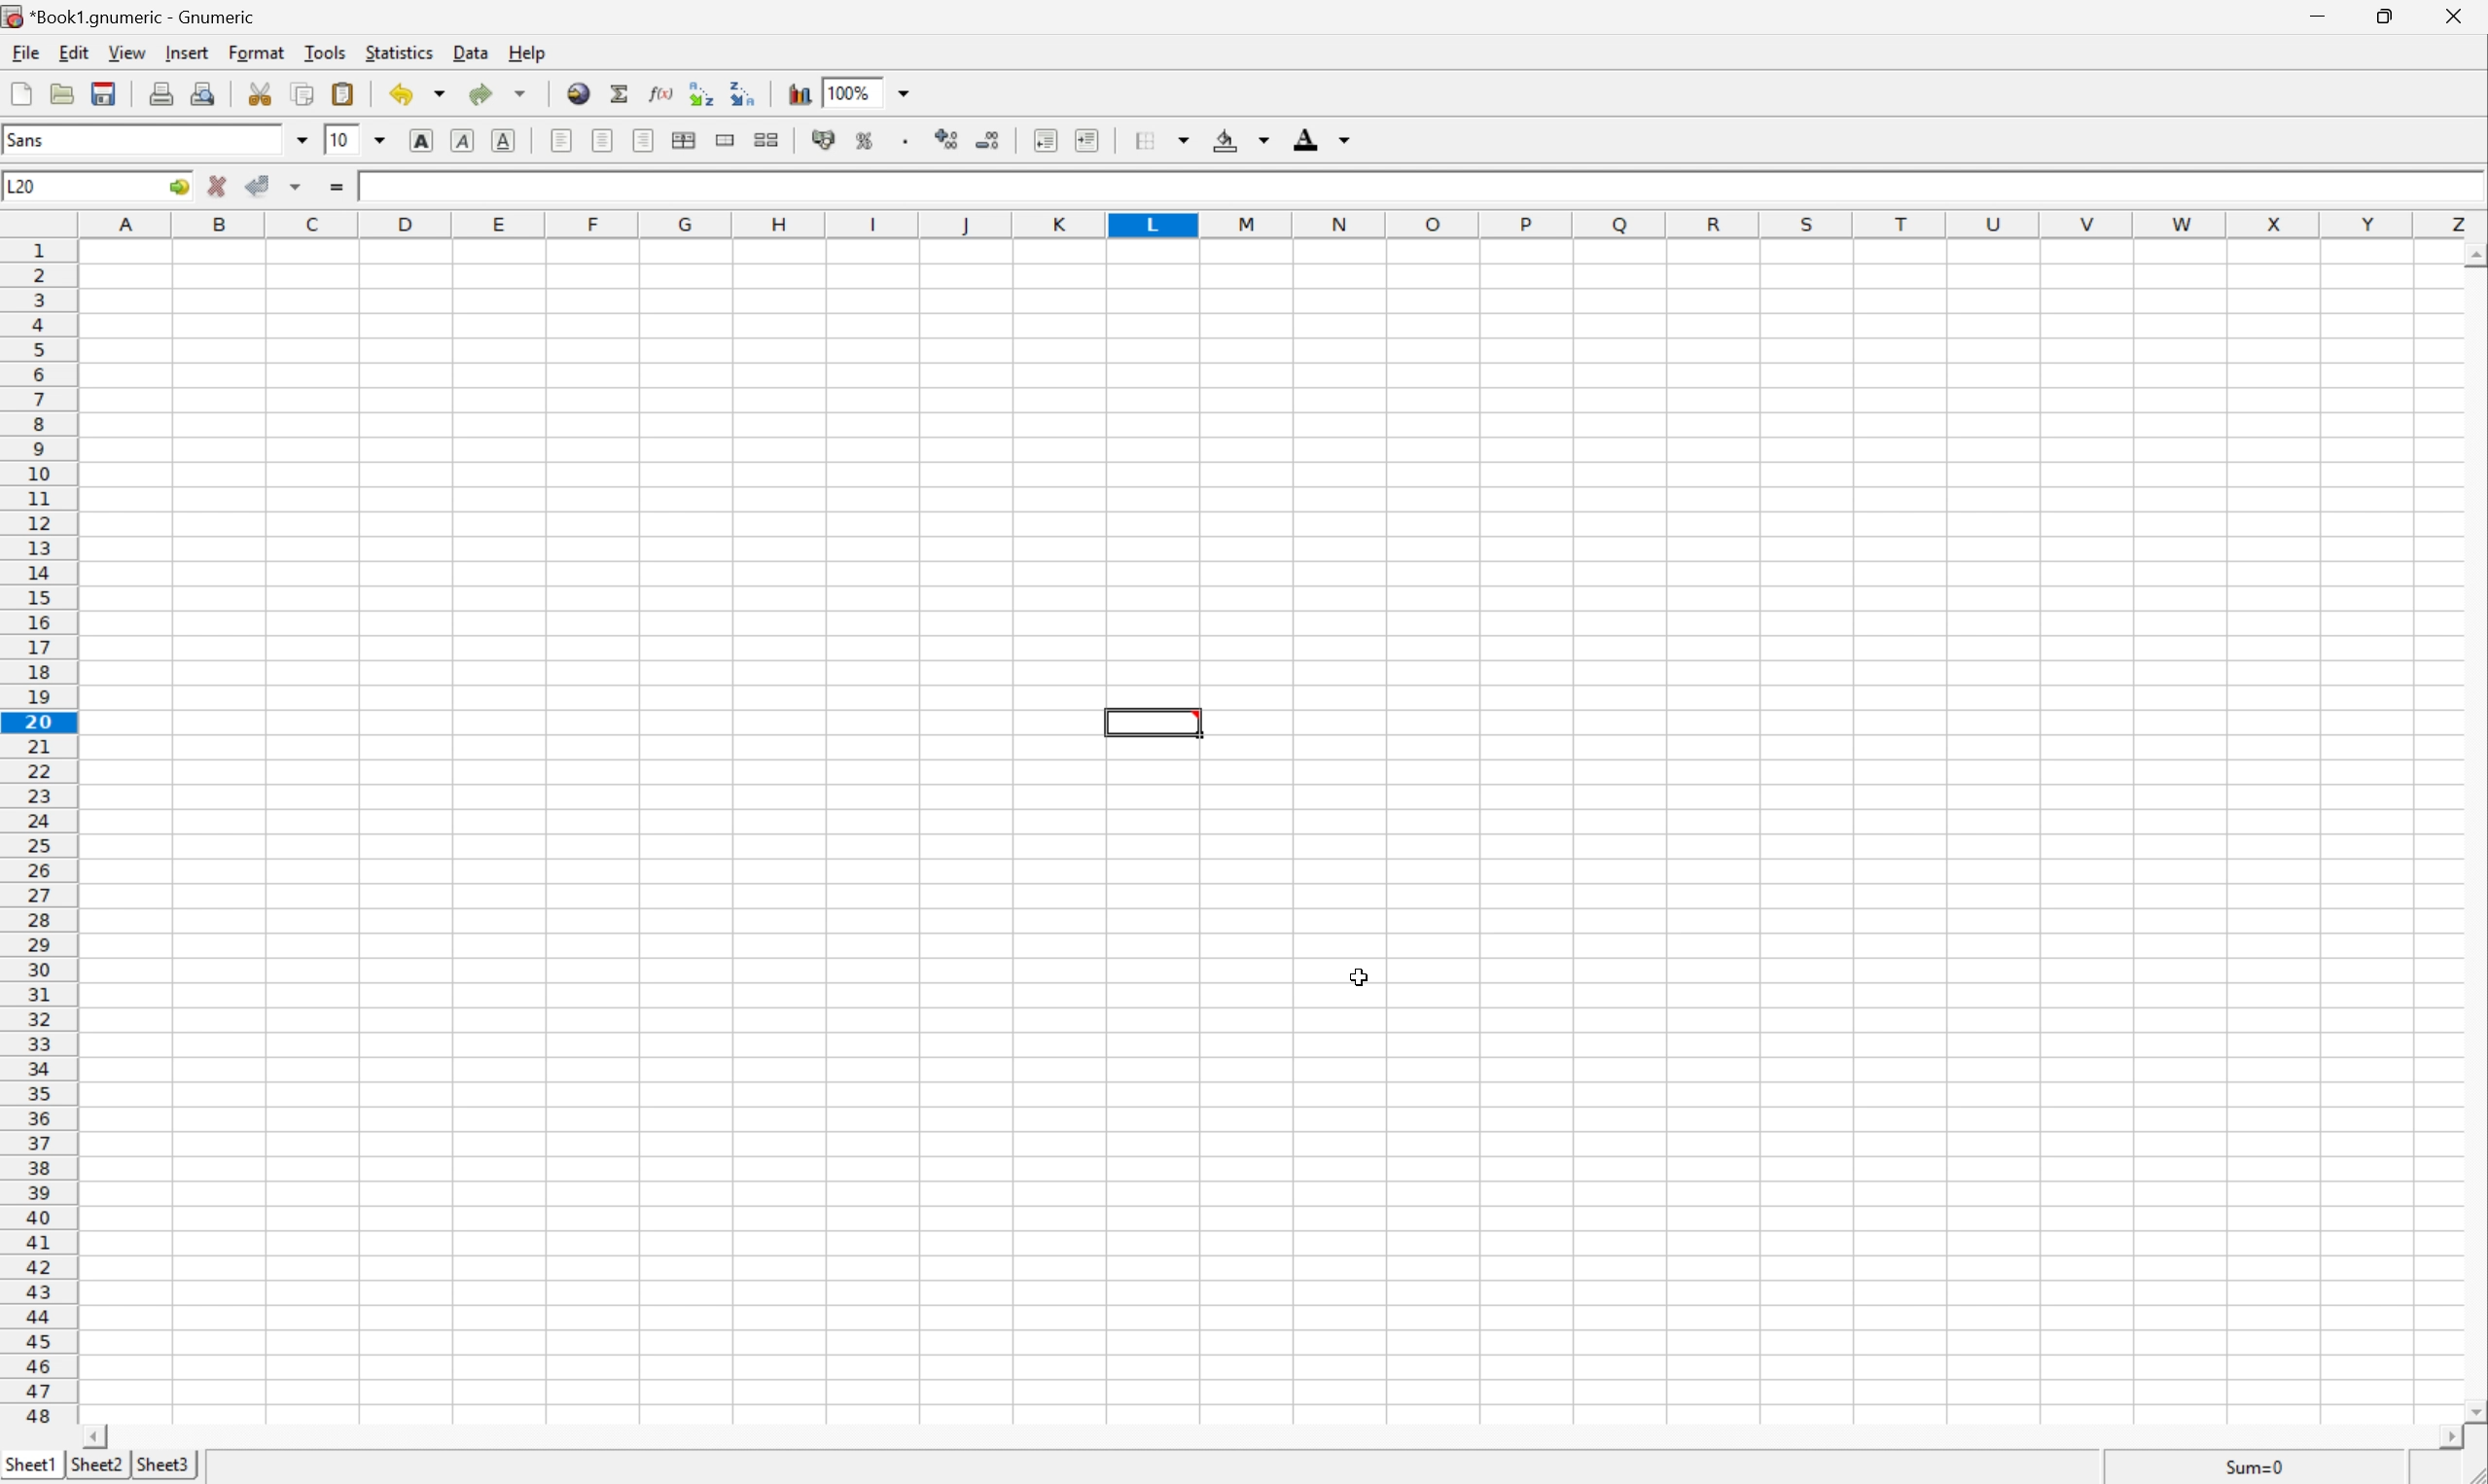  What do you see at coordinates (2437, 1437) in the screenshot?
I see `Scroll Right` at bounding box center [2437, 1437].